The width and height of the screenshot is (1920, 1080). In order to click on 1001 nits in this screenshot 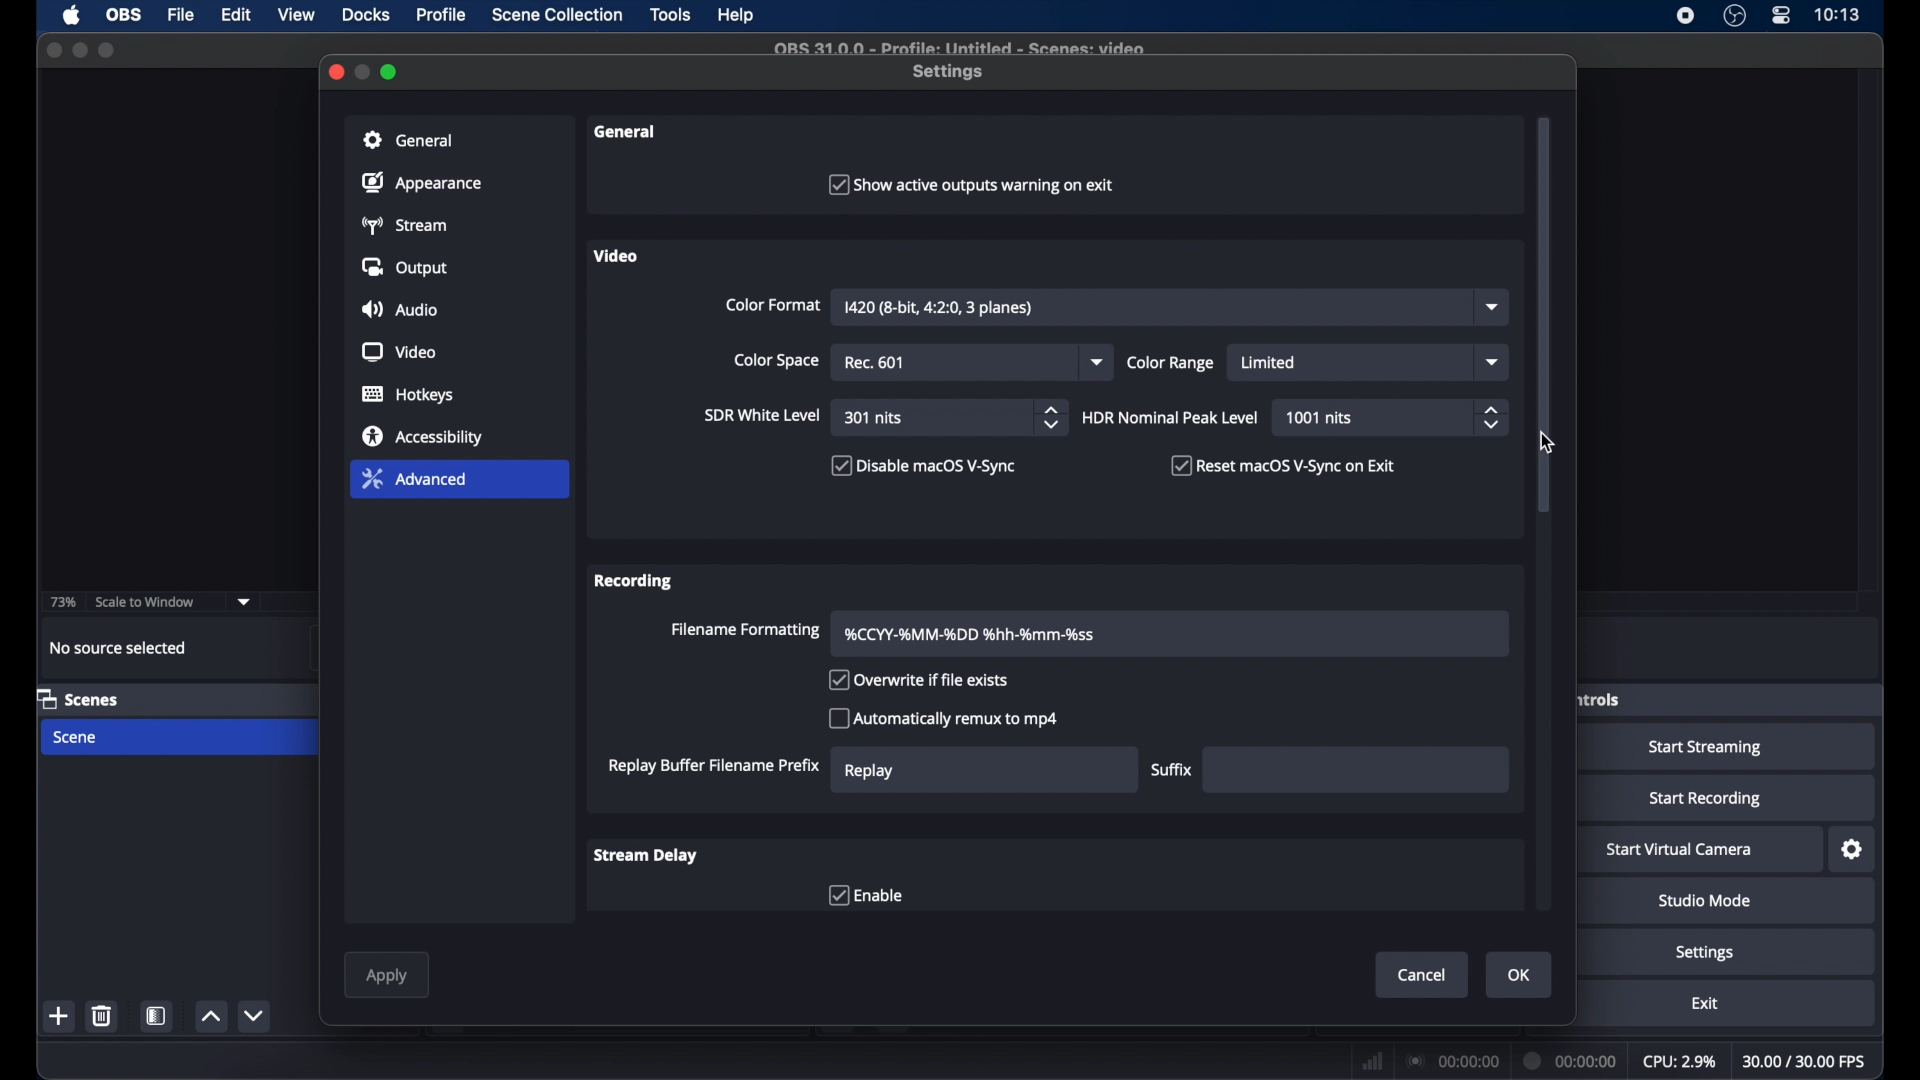, I will do `click(1319, 418)`.